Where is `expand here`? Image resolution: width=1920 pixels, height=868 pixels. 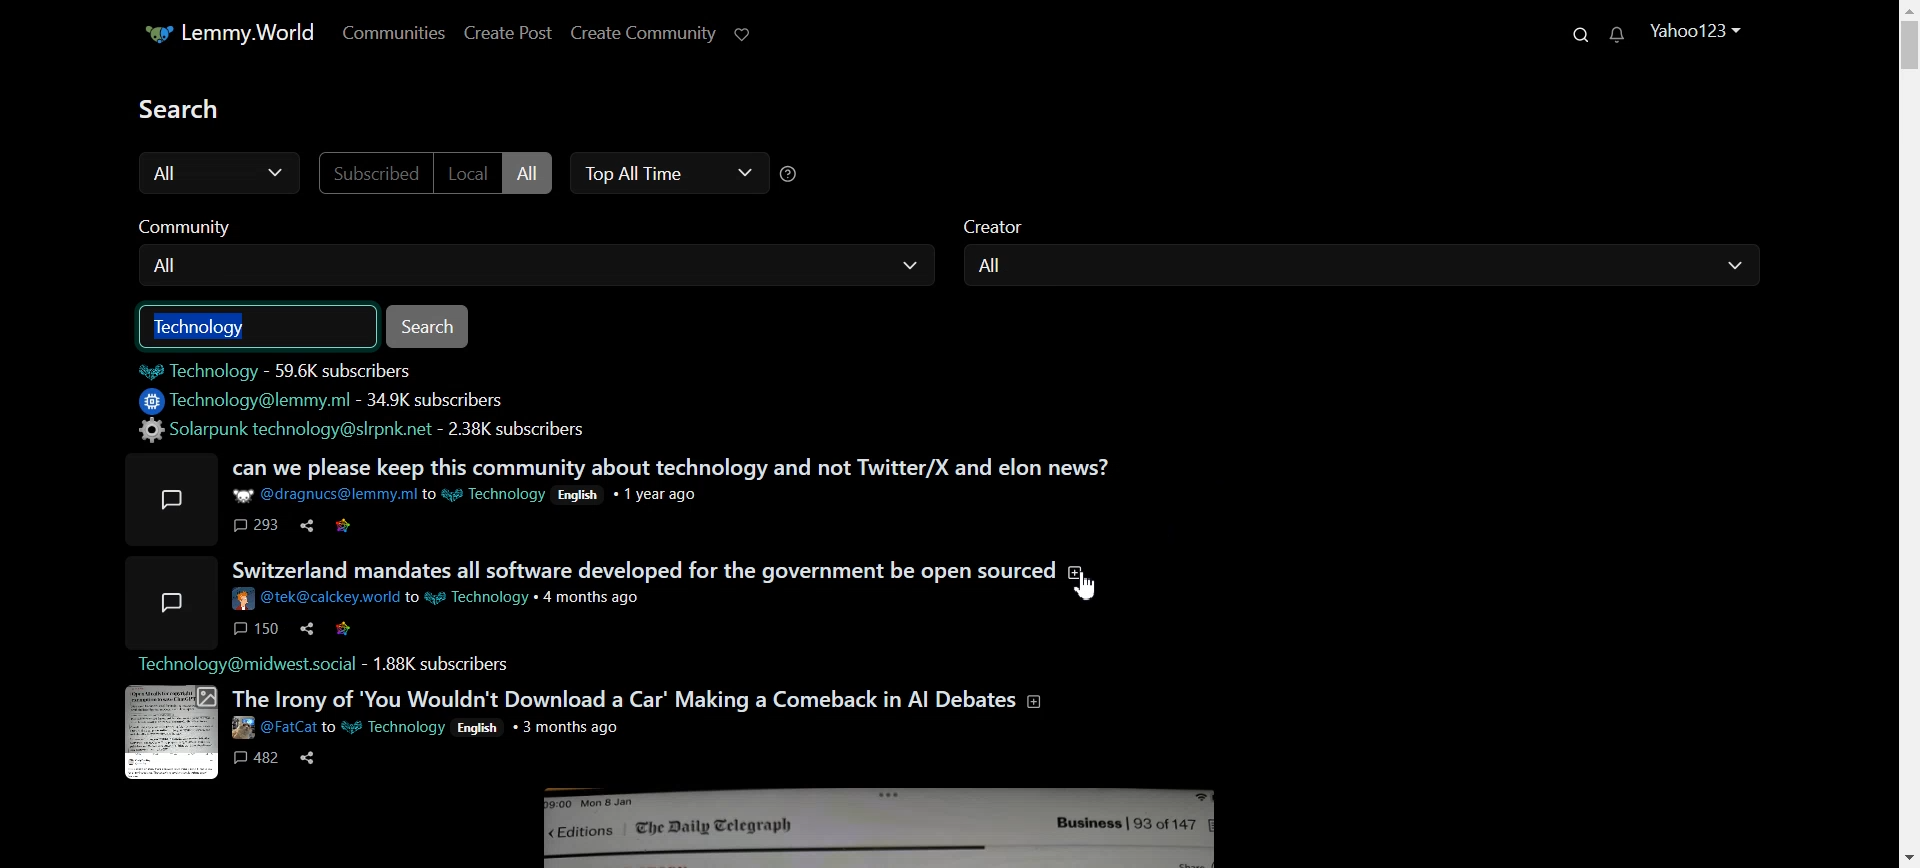 expand here is located at coordinates (169, 735).